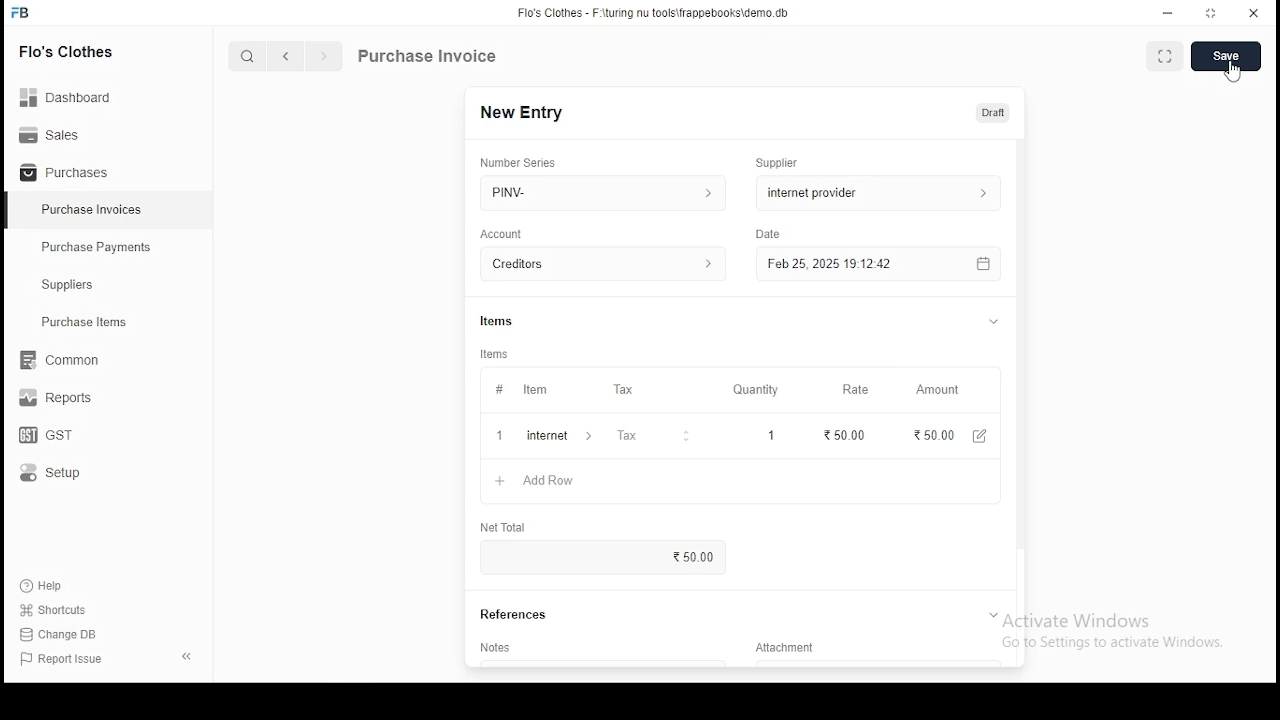 The width and height of the screenshot is (1280, 720). I want to click on add row, so click(541, 481).